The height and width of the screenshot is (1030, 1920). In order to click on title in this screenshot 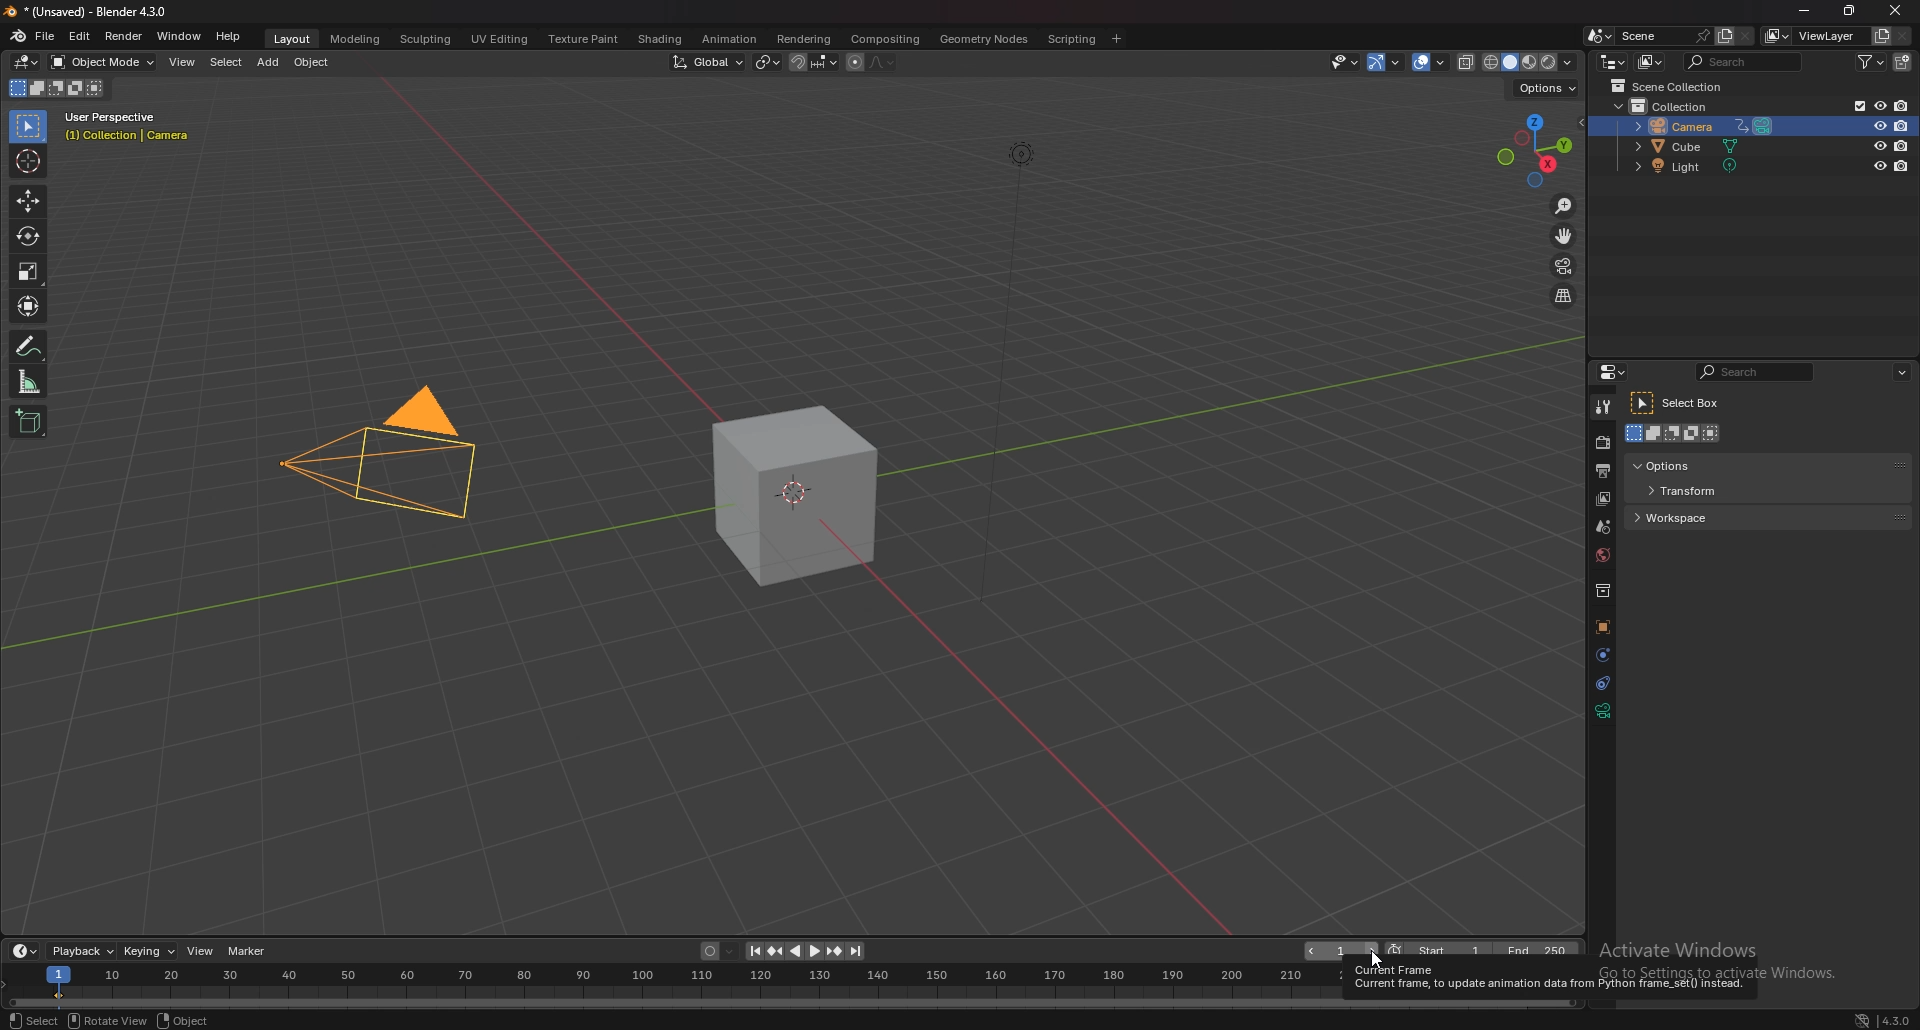, I will do `click(91, 11)`.